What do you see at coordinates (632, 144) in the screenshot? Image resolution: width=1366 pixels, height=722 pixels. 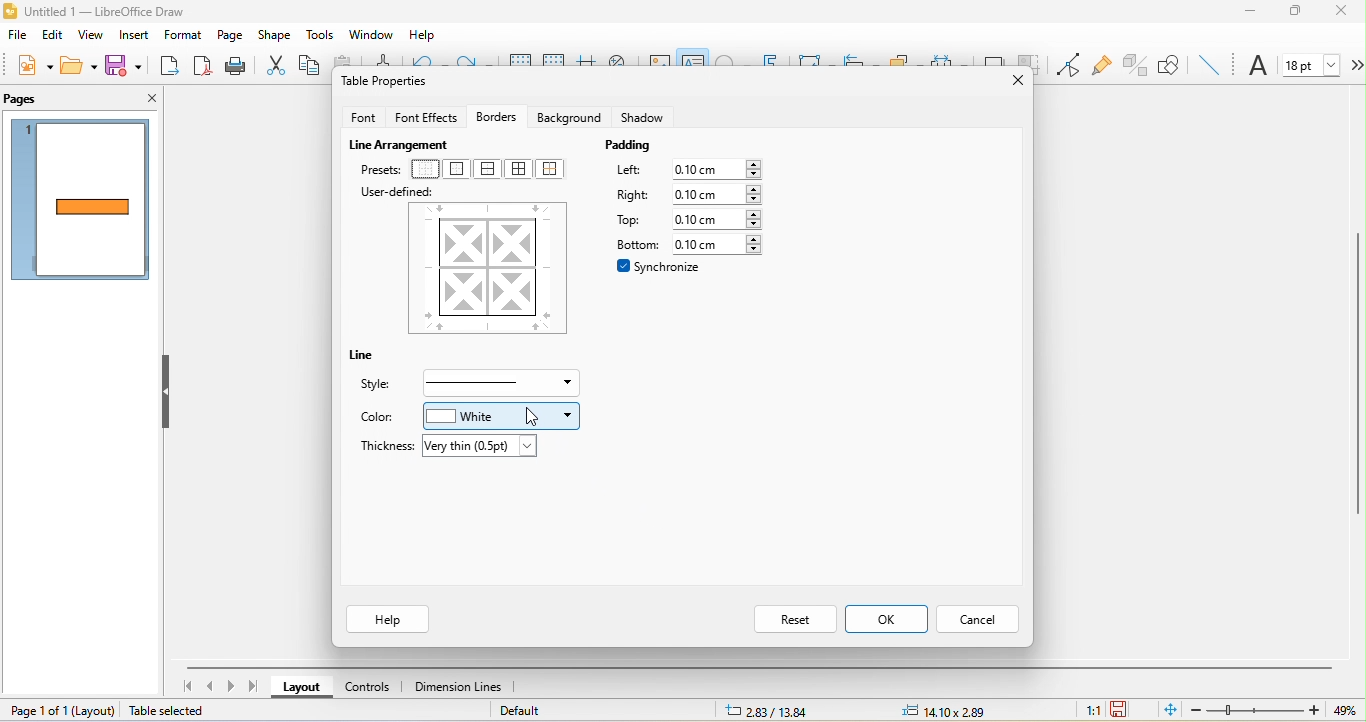 I see `padding` at bounding box center [632, 144].